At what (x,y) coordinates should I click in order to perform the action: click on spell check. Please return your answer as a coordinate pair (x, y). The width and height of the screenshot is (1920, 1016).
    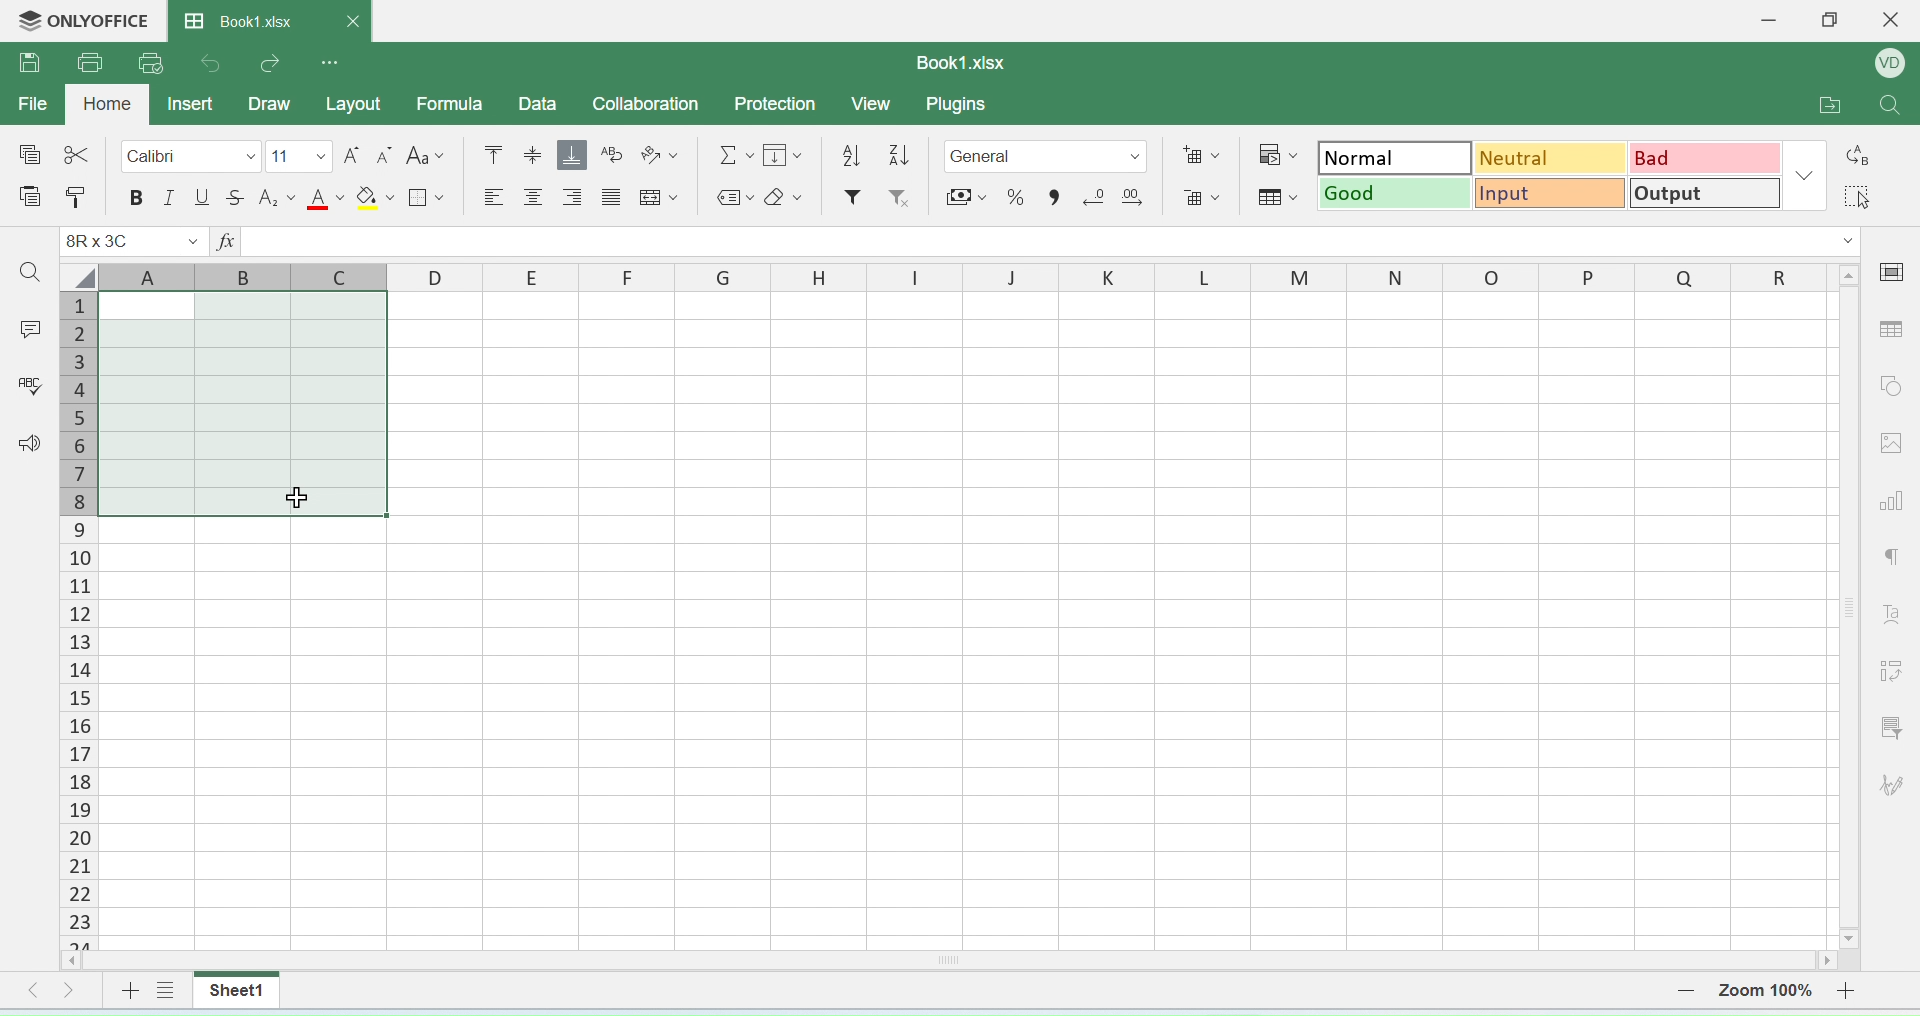
    Looking at the image, I should click on (31, 384).